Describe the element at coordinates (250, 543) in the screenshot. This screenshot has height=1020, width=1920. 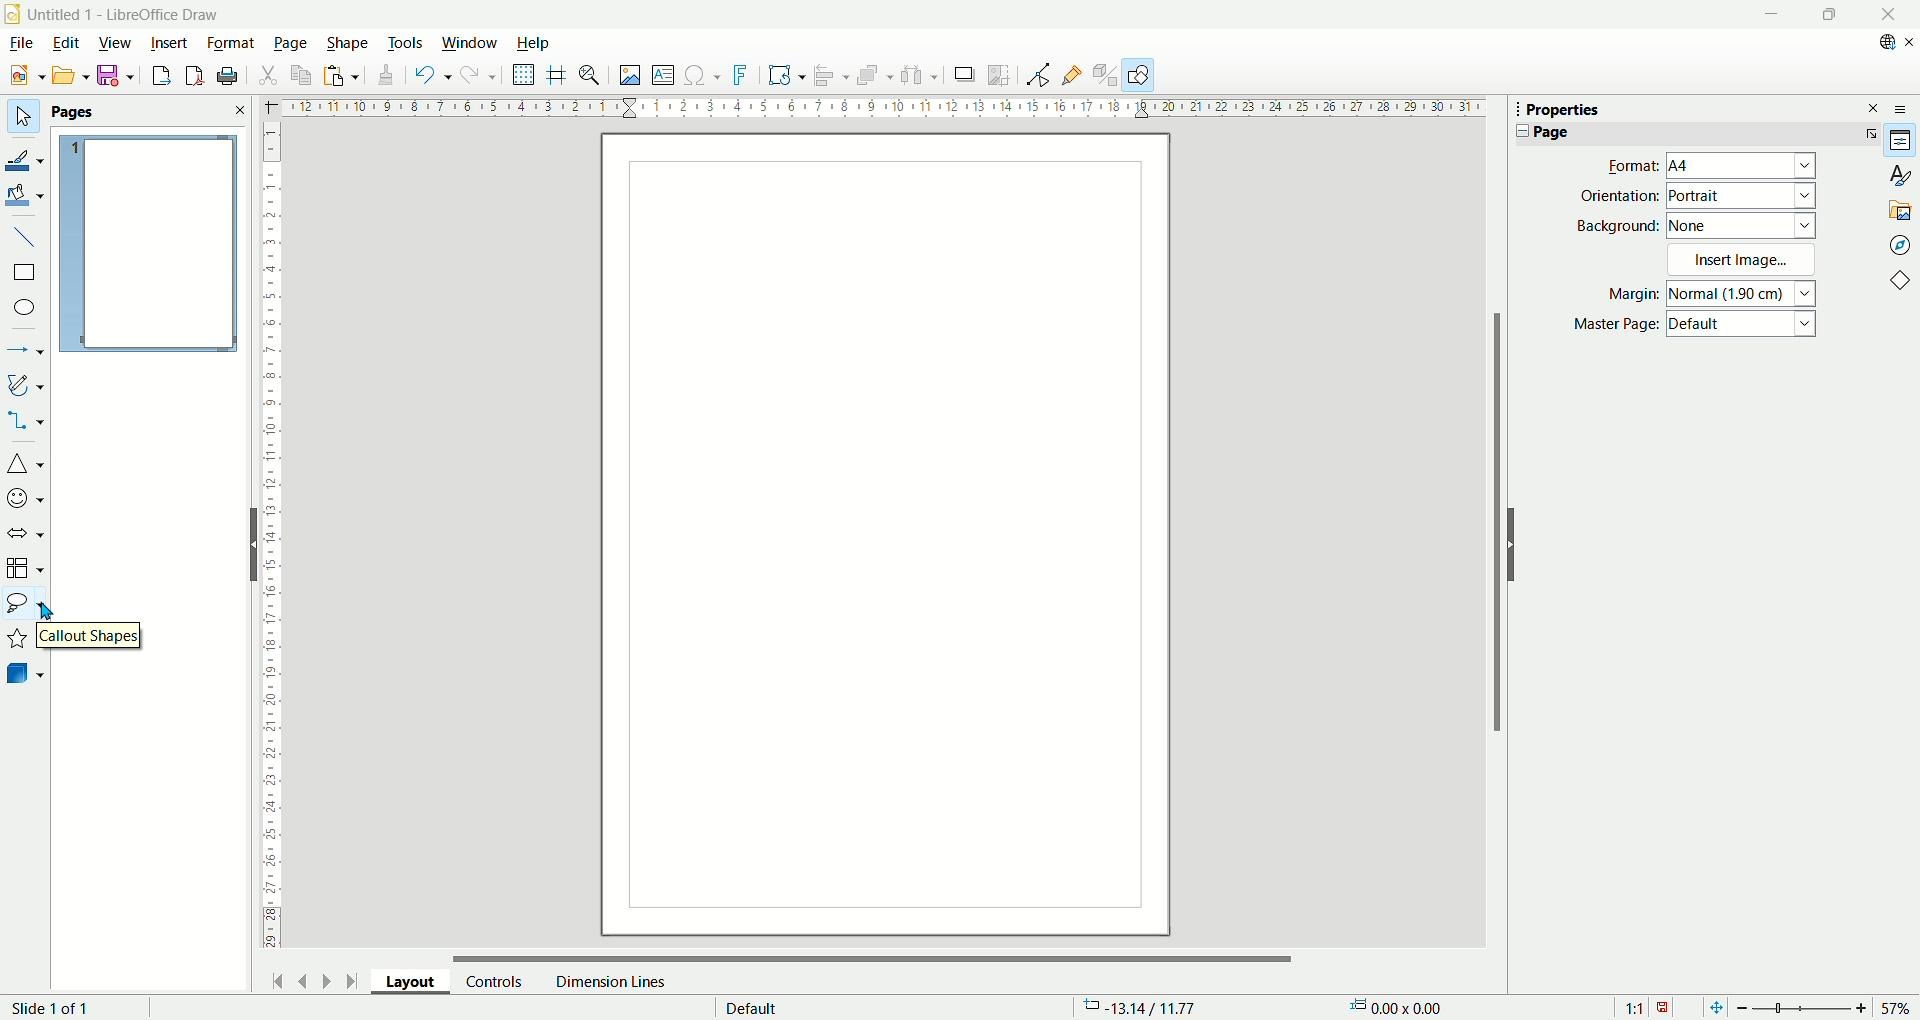
I see `Hide` at that location.